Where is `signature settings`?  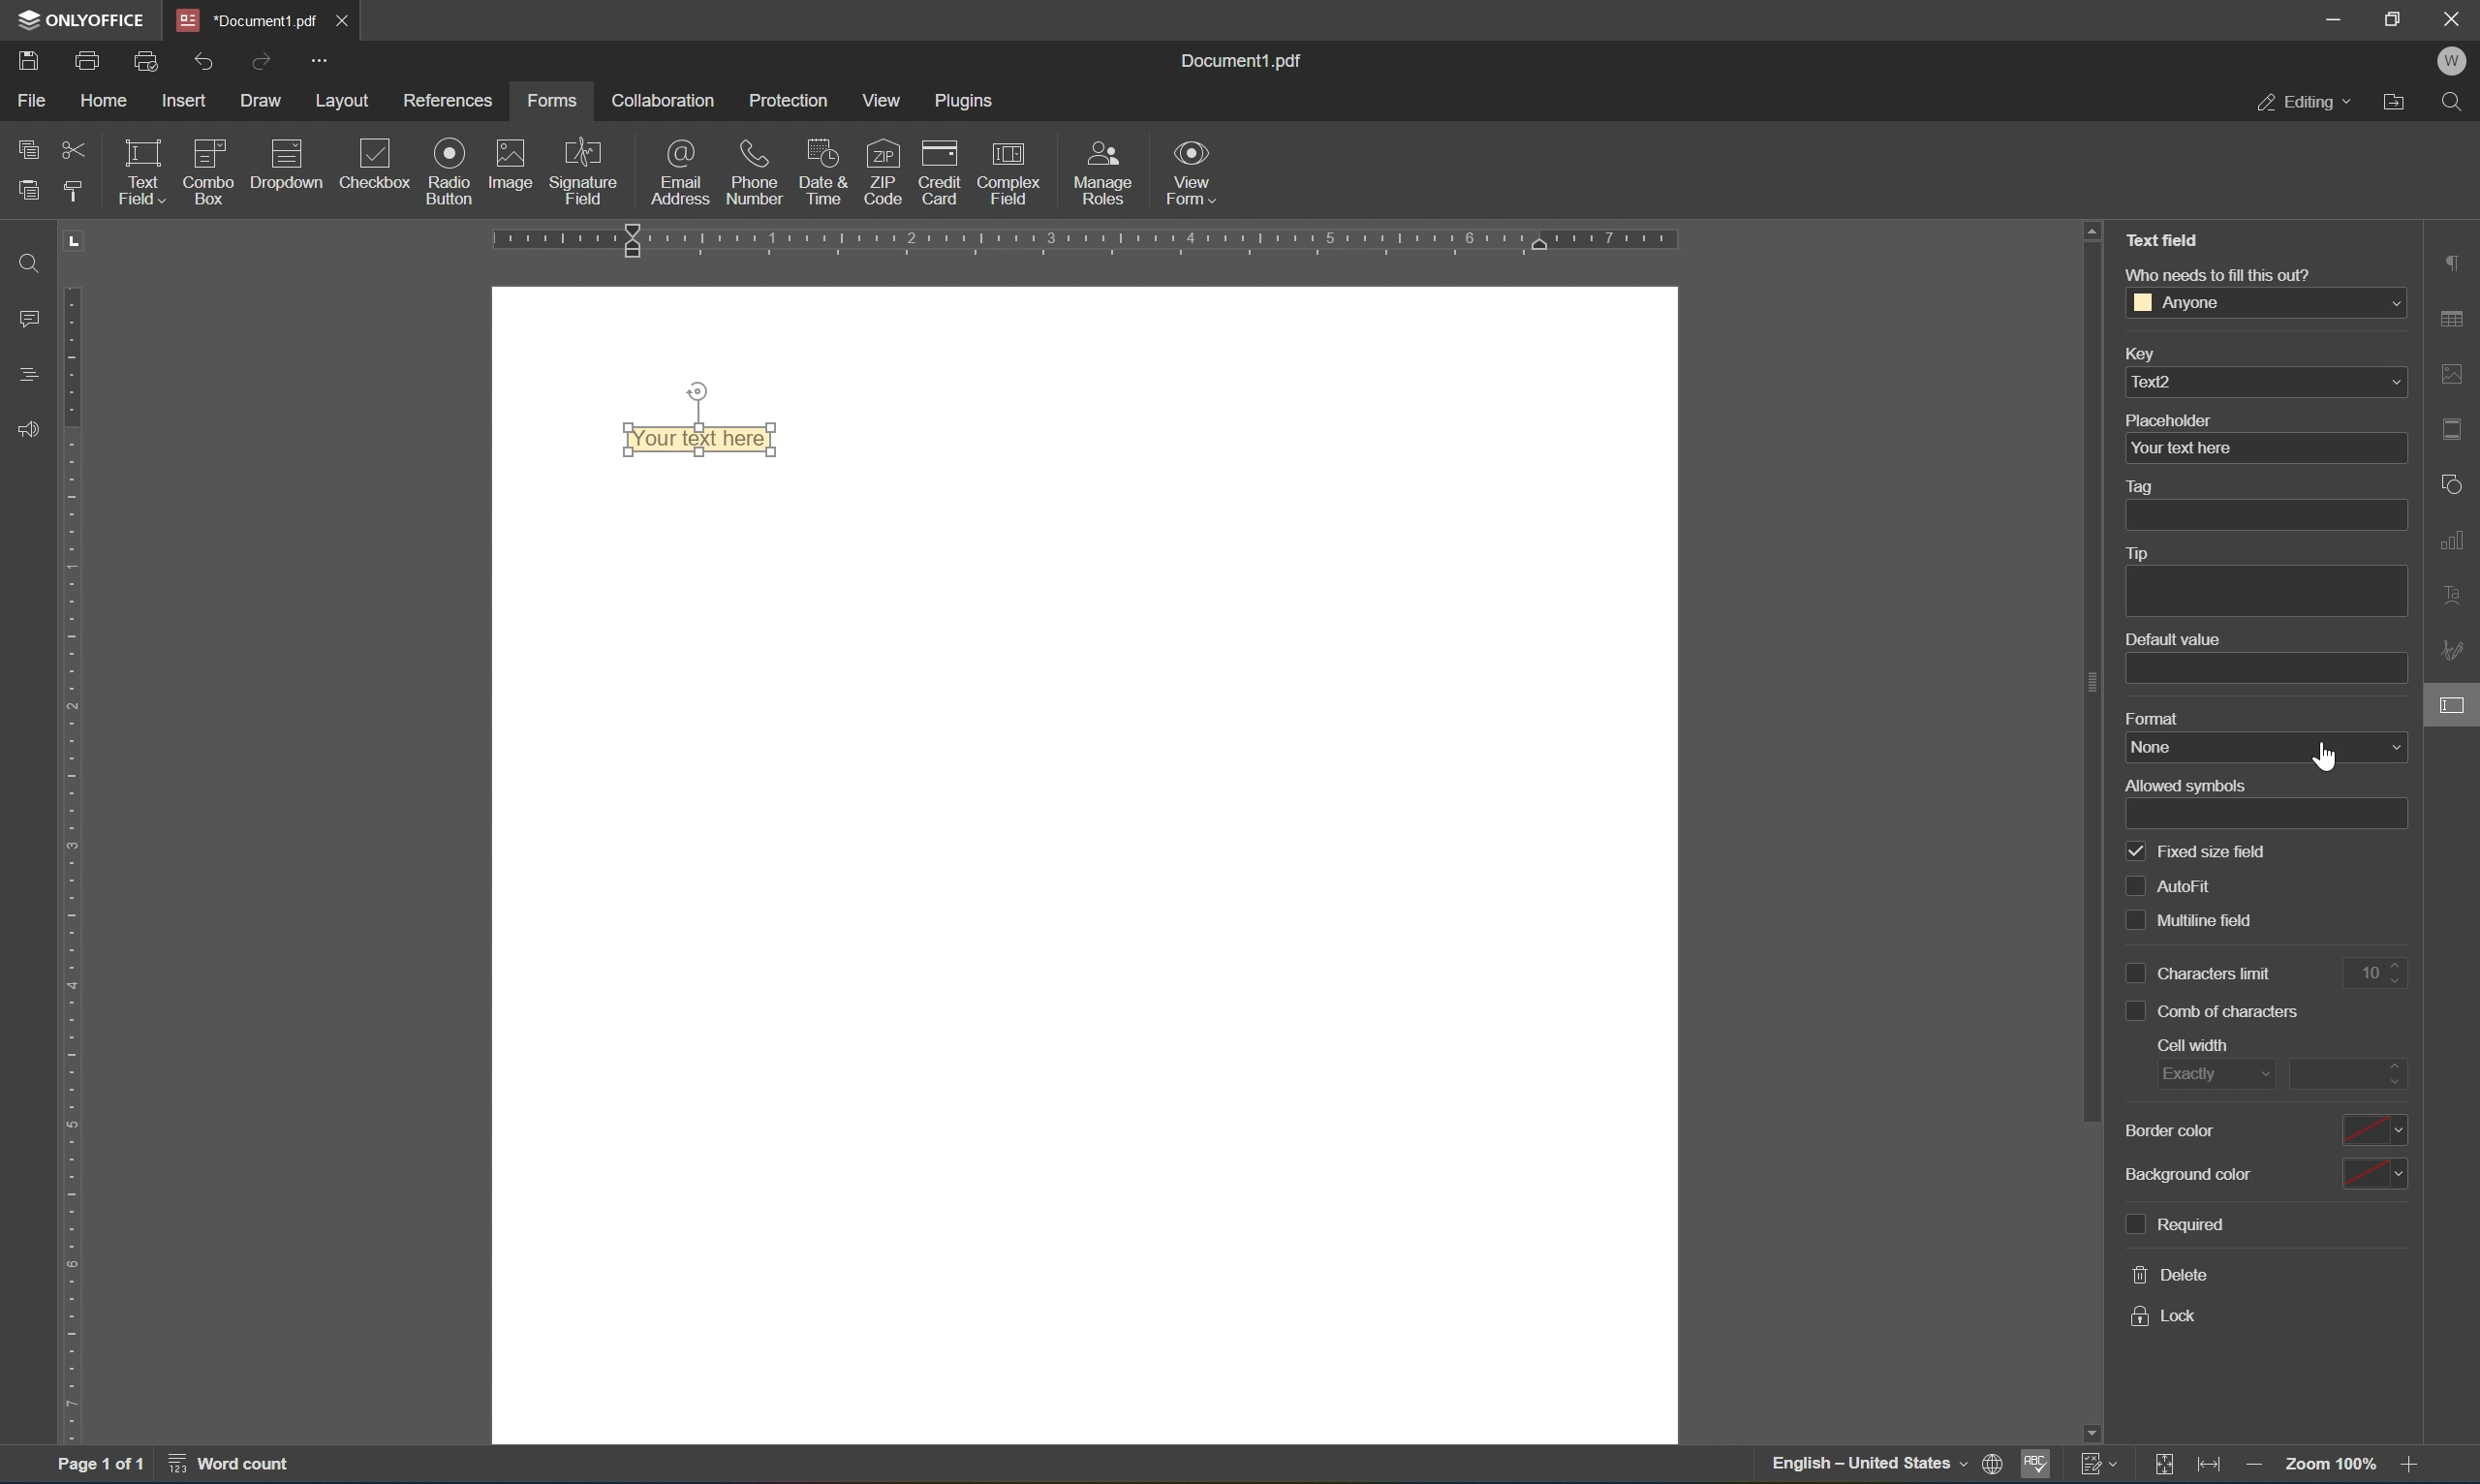 signature settings is located at coordinates (2452, 644).